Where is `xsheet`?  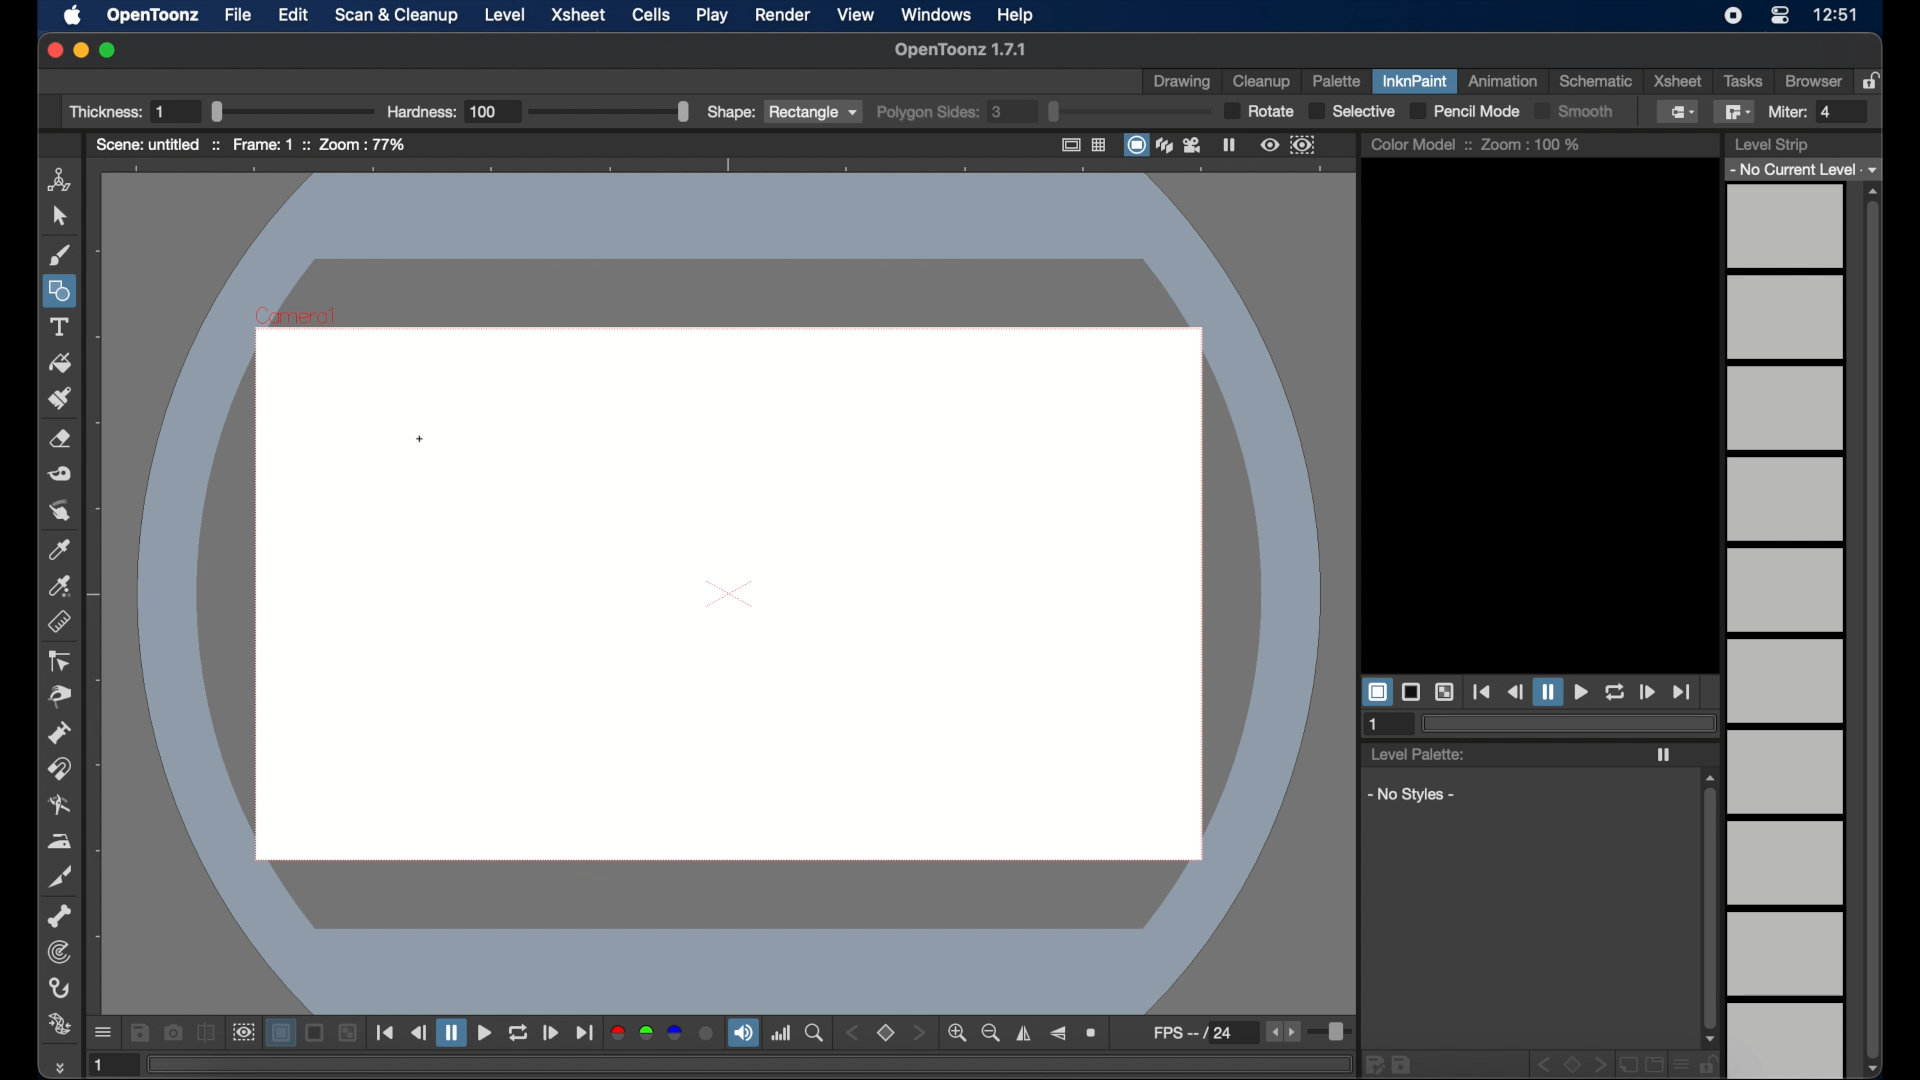 xsheet is located at coordinates (581, 16).